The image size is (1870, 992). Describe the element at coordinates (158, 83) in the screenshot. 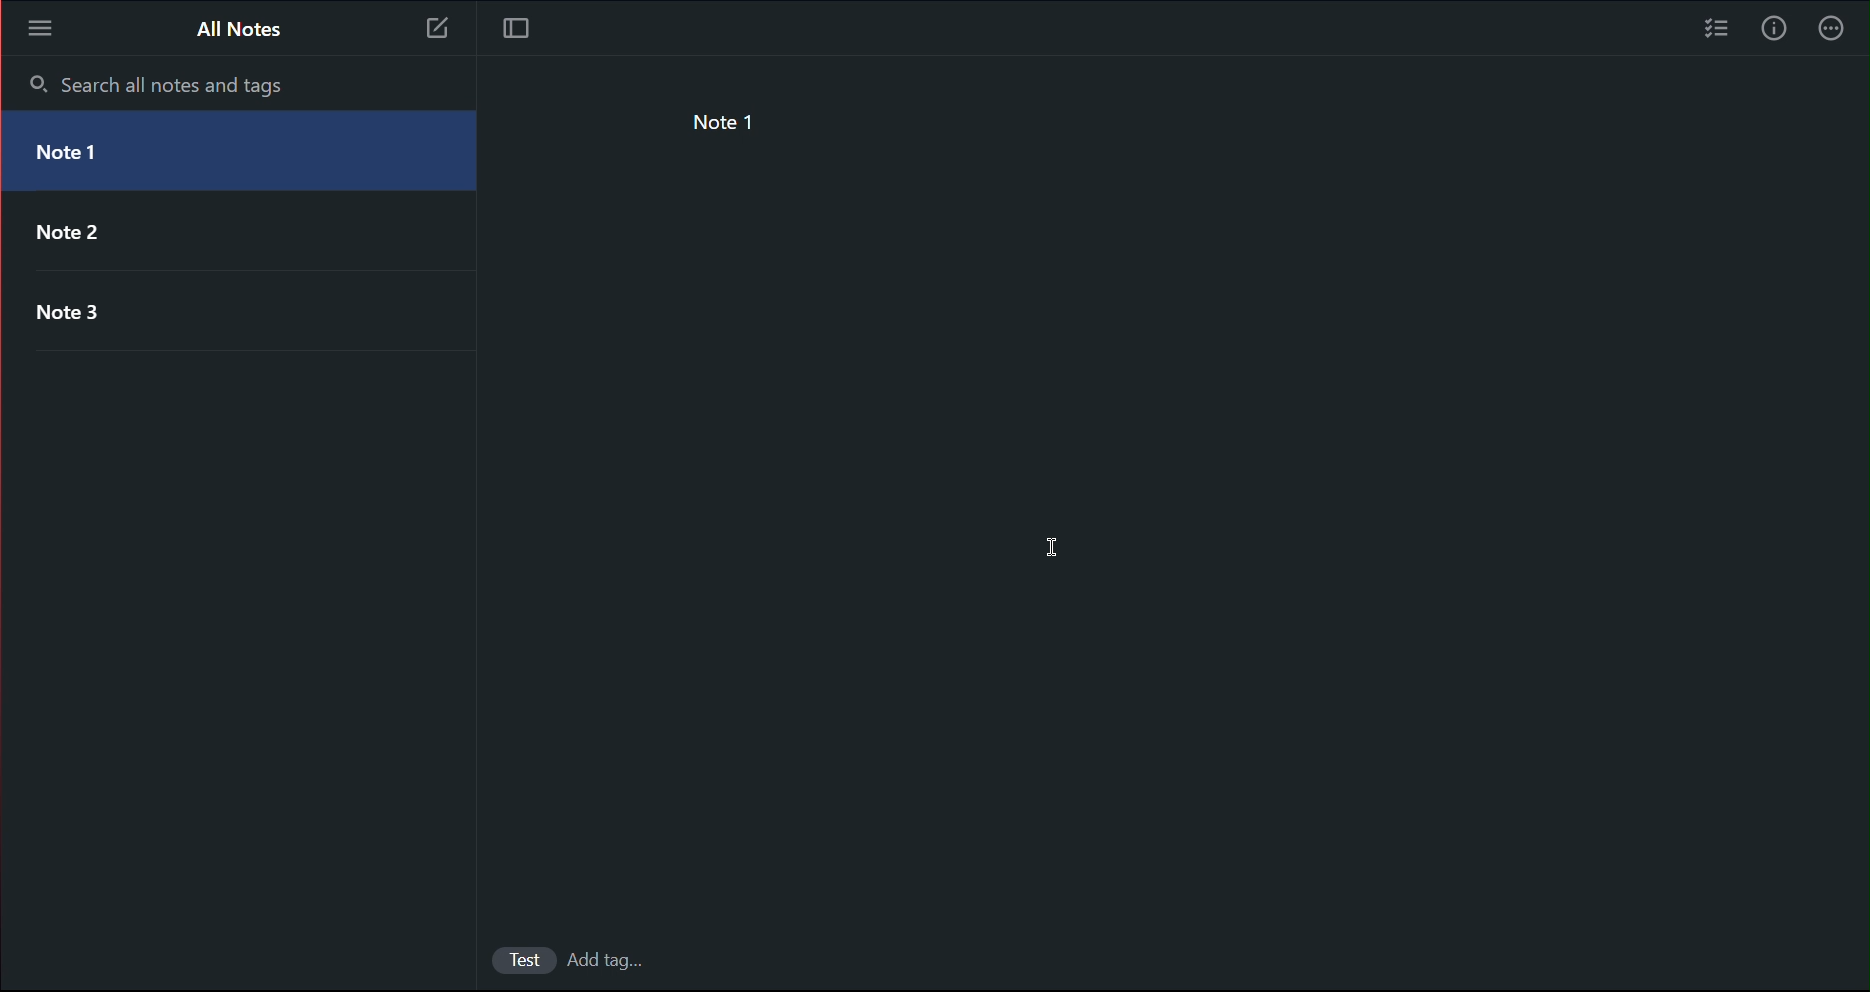

I see `Search all notes and tags` at that location.